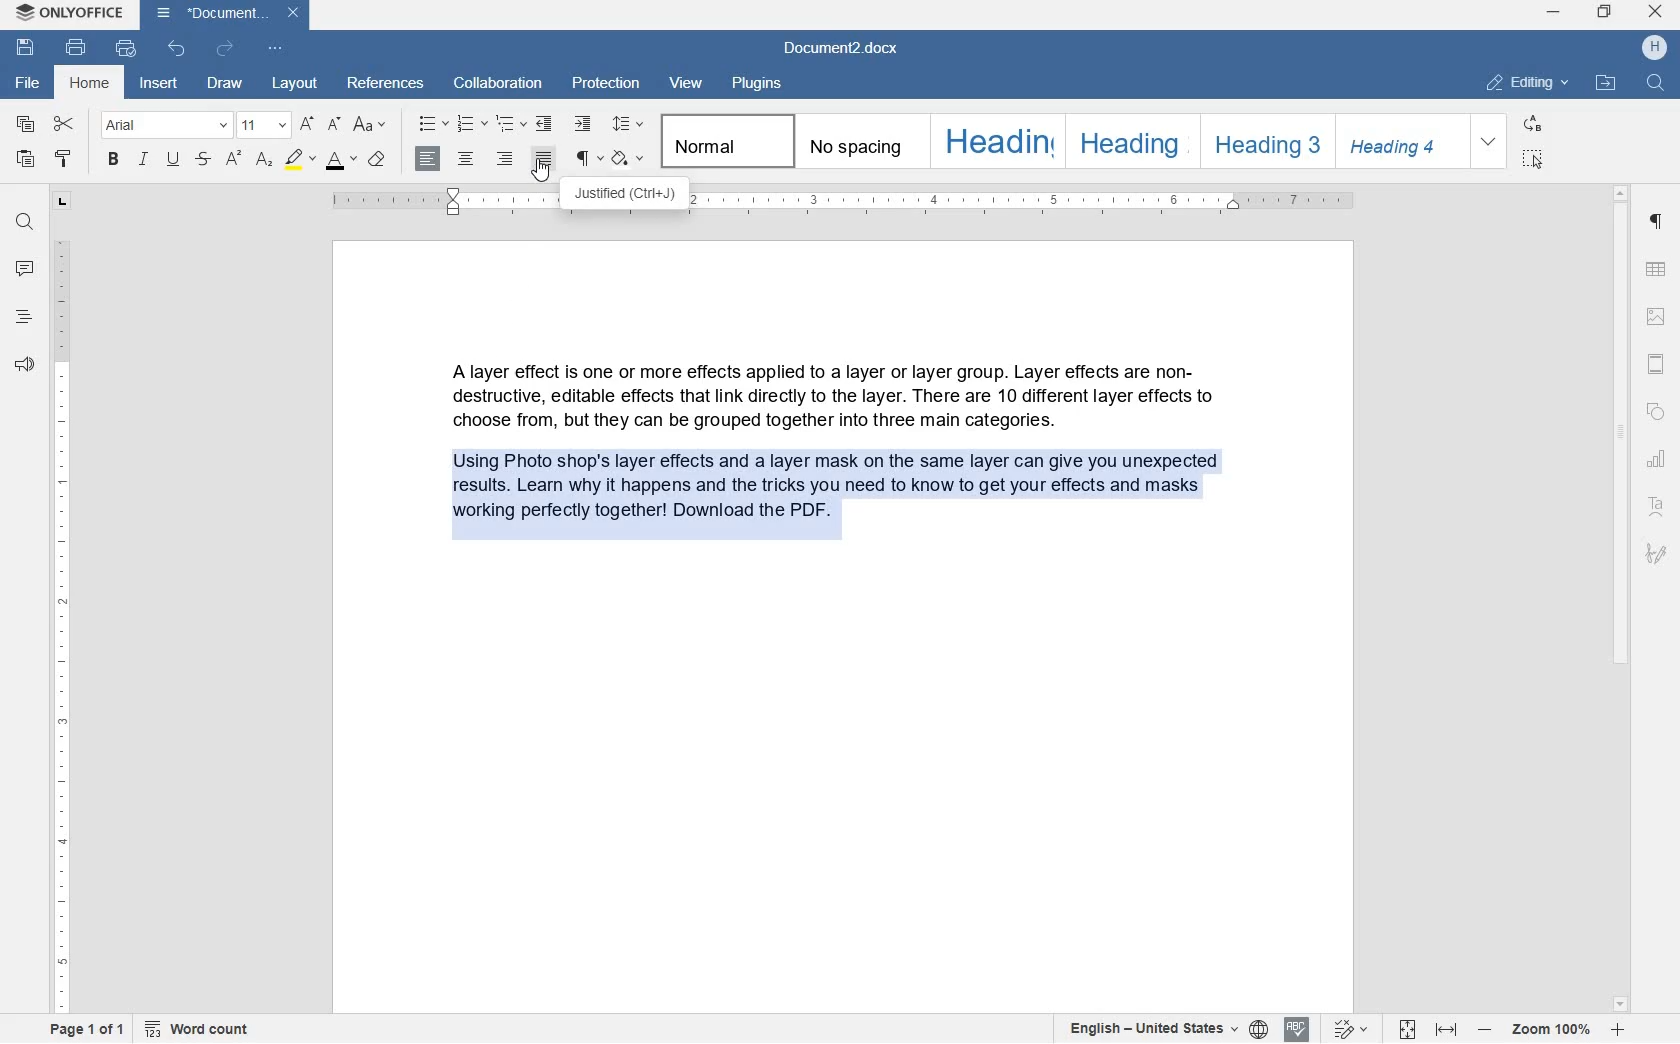  I want to click on HEADING 3, so click(1261, 140).